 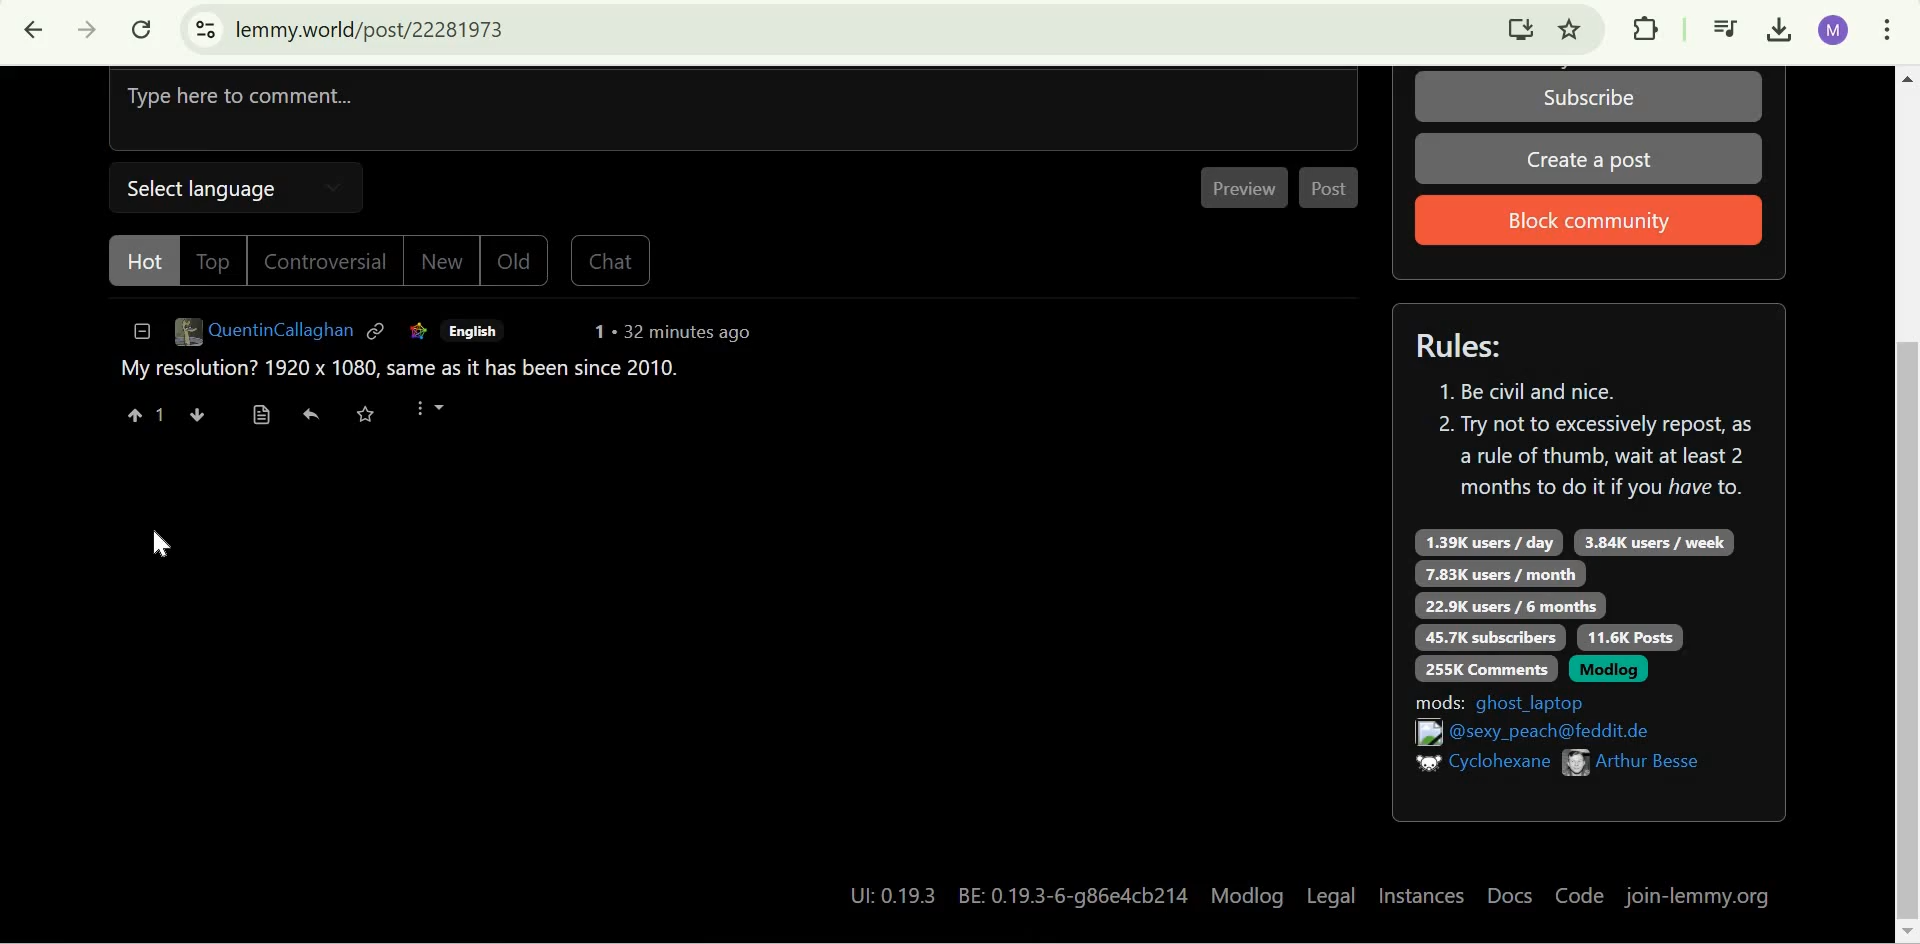 What do you see at coordinates (1650, 762) in the screenshot?
I see `Arthur Besse` at bounding box center [1650, 762].